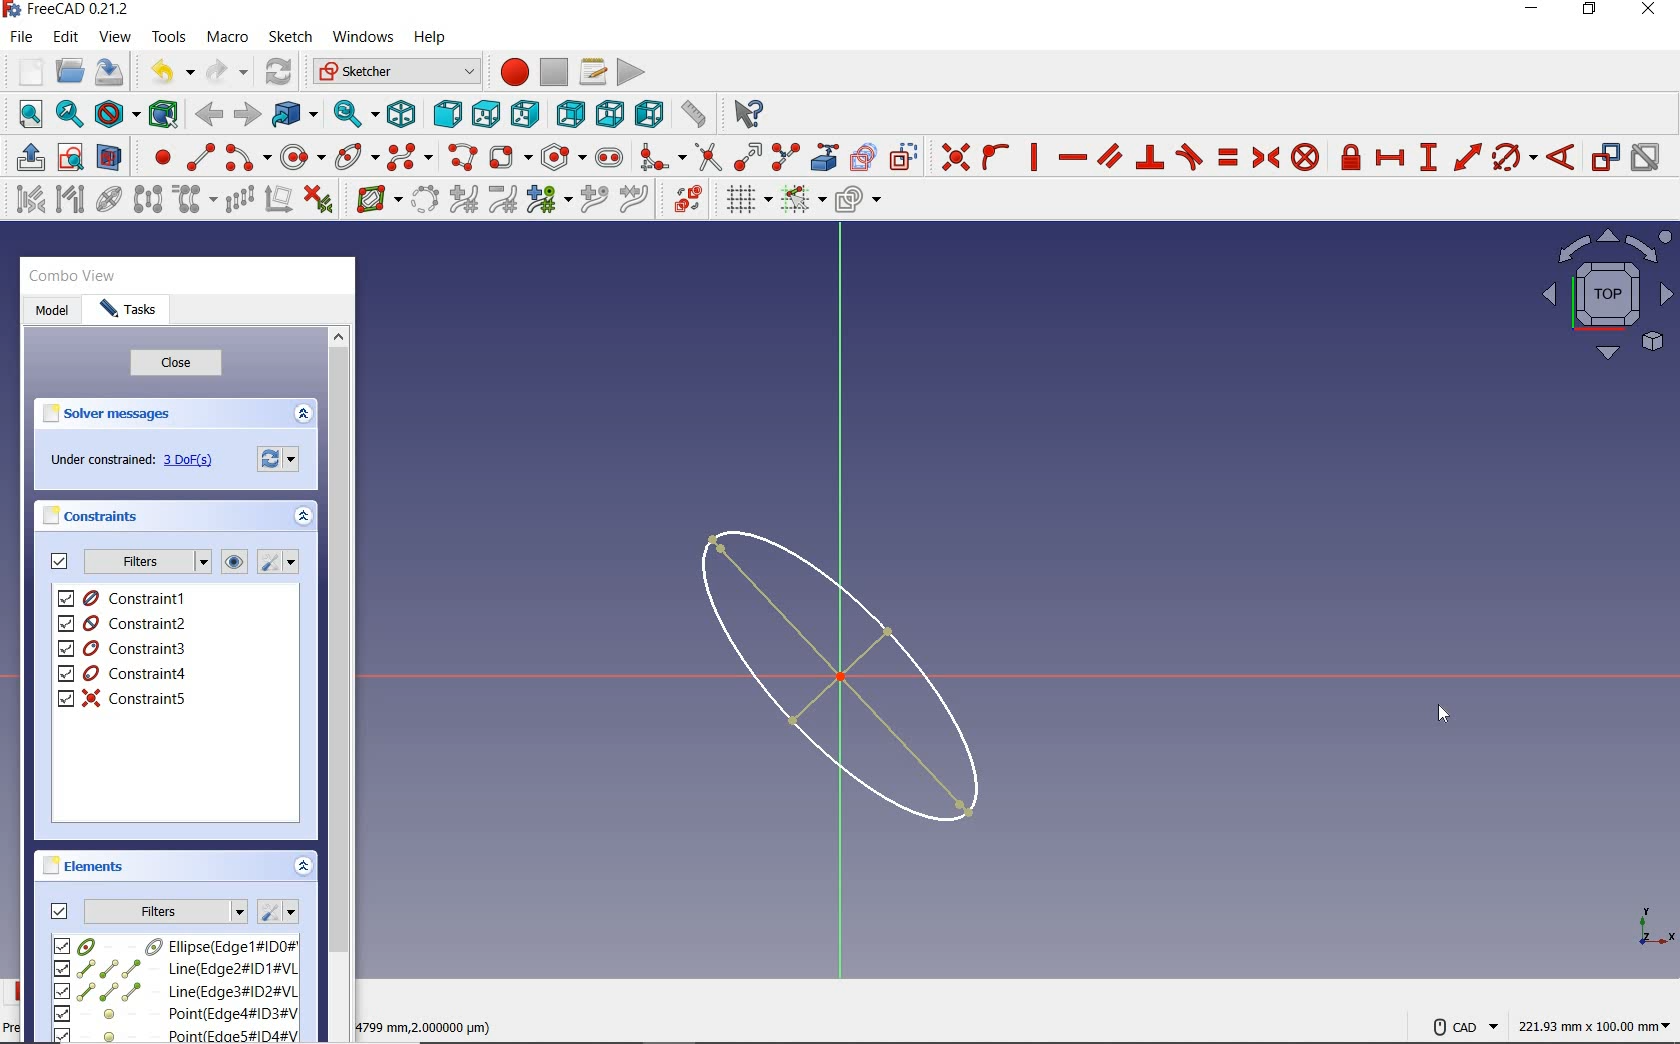 Image resolution: width=1680 pixels, height=1044 pixels. Describe the element at coordinates (1304, 156) in the screenshot. I see `constrain block` at that location.